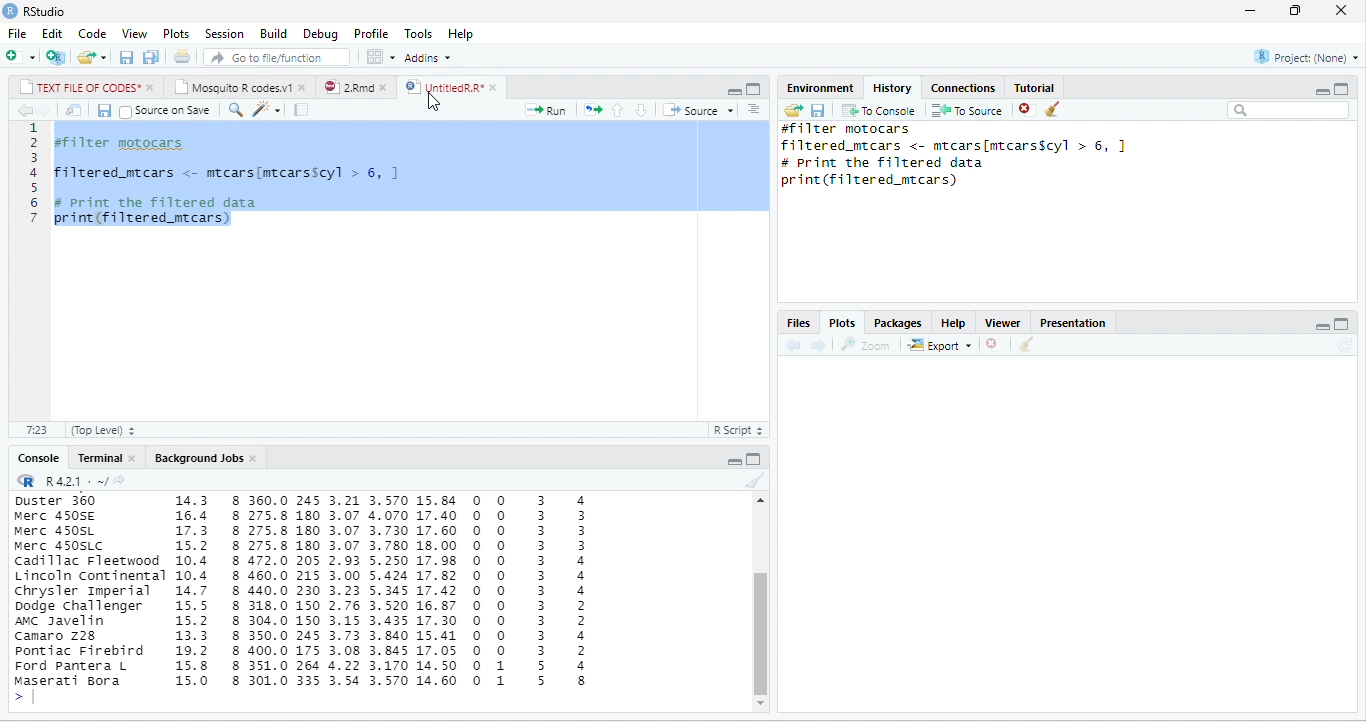 Image resolution: width=1366 pixels, height=722 pixels. What do you see at coordinates (93, 33) in the screenshot?
I see `Code` at bounding box center [93, 33].